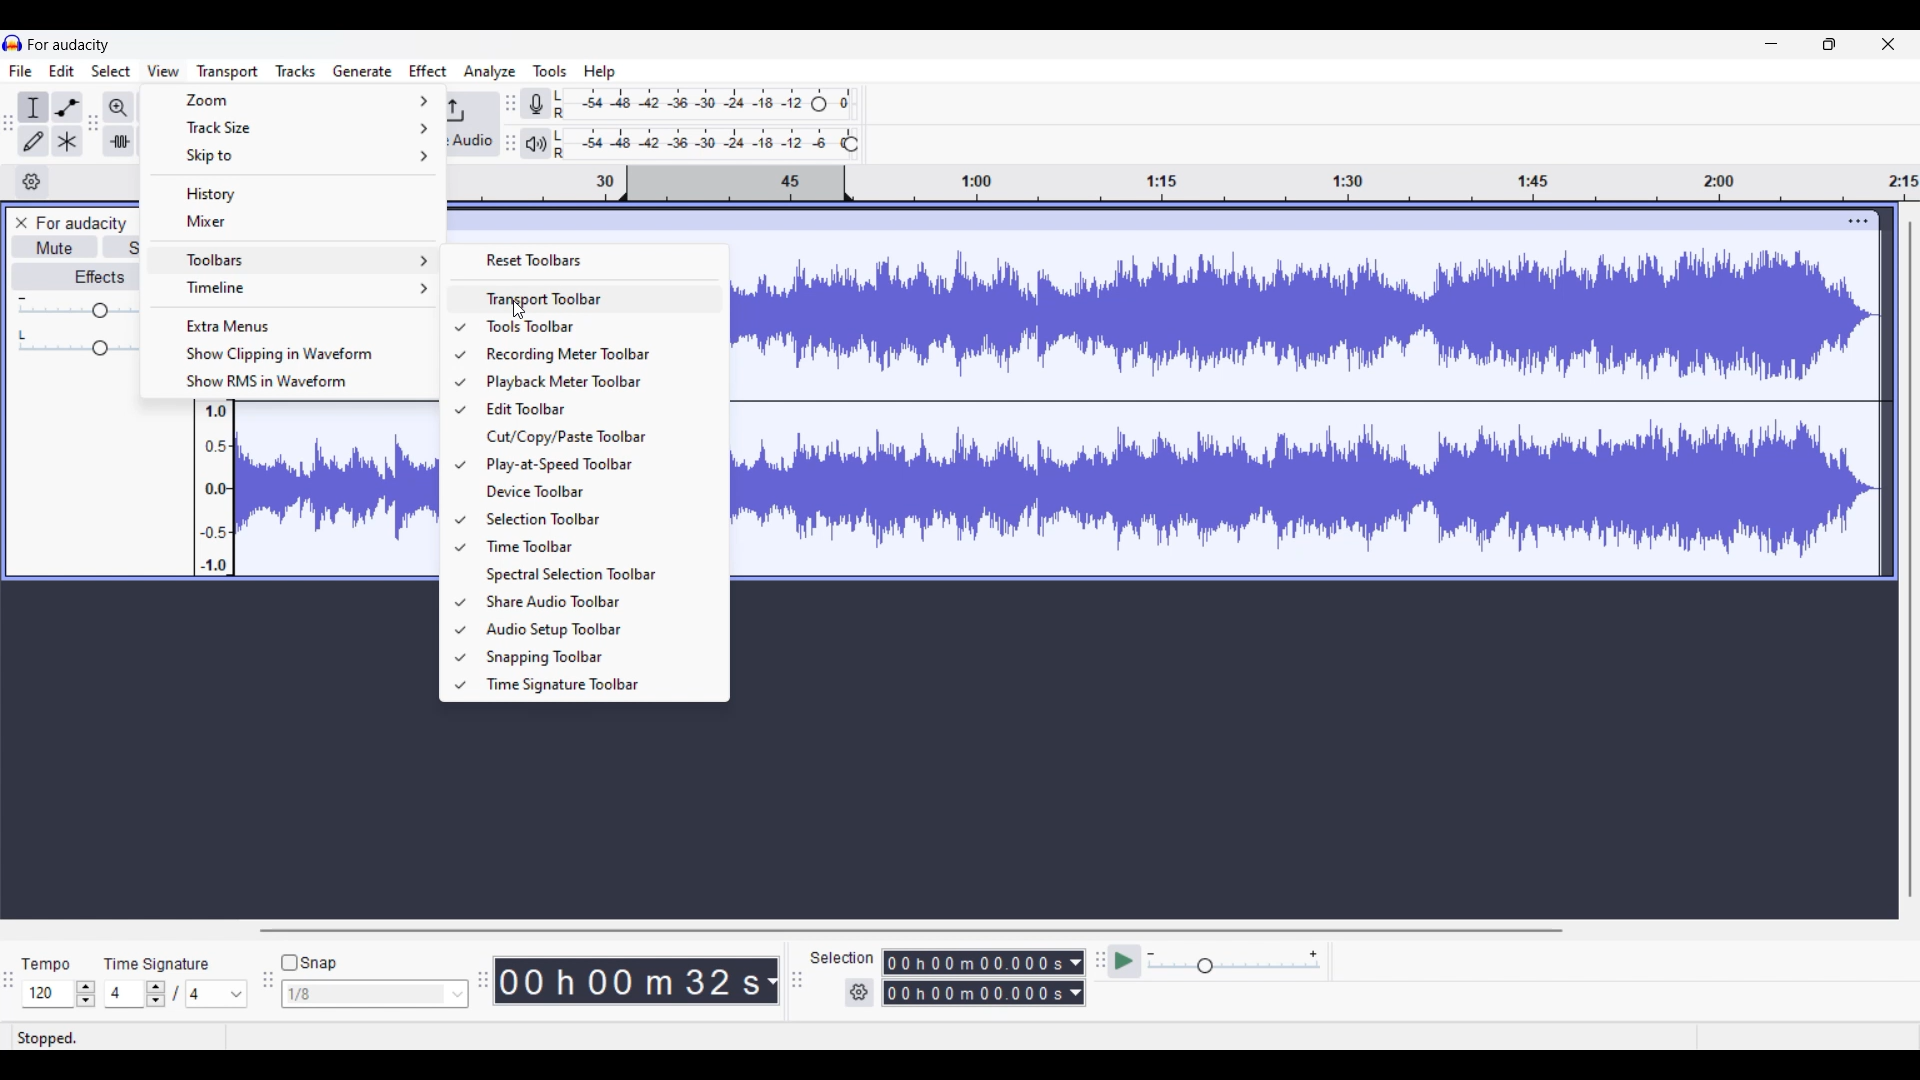 This screenshot has height=1080, width=1920. I want to click on Selection duration tracker, so click(974, 962).